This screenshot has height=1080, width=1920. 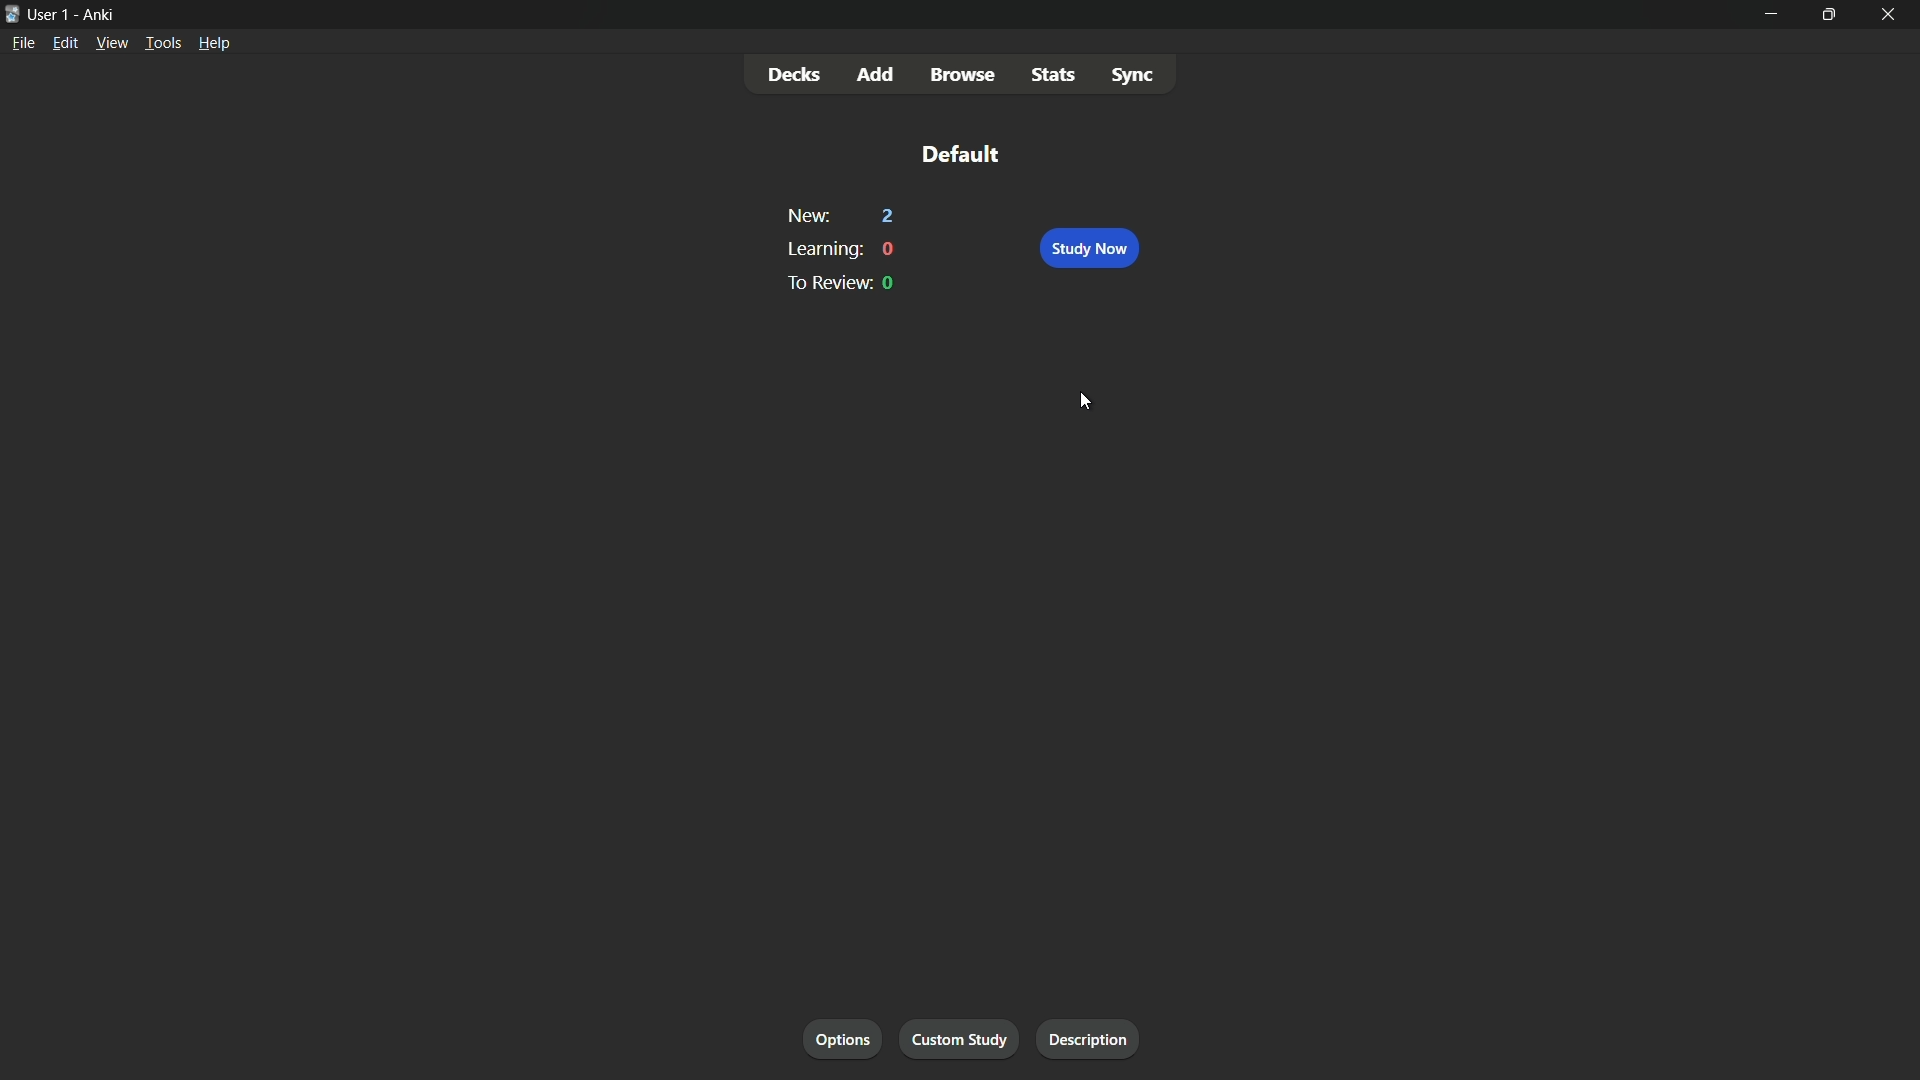 I want to click on file menu, so click(x=21, y=41).